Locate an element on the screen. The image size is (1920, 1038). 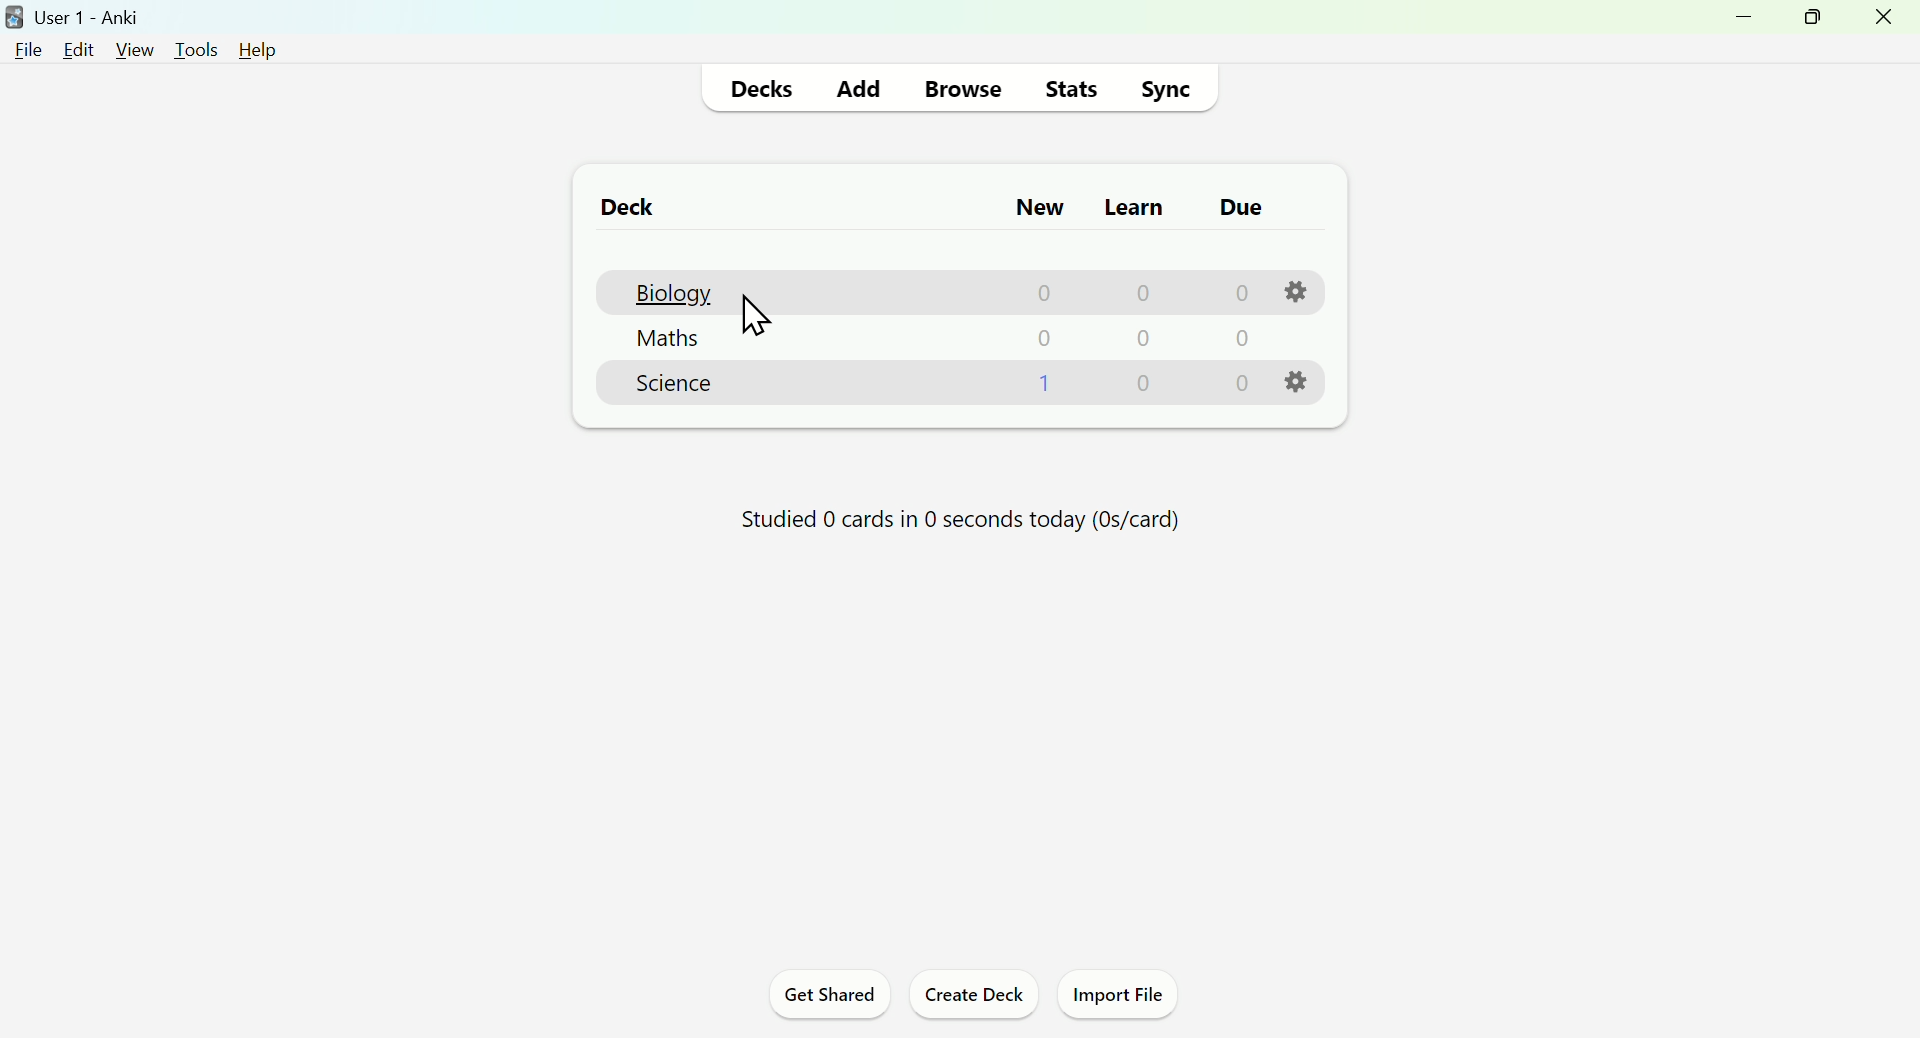
Cursor is located at coordinates (765, 325).